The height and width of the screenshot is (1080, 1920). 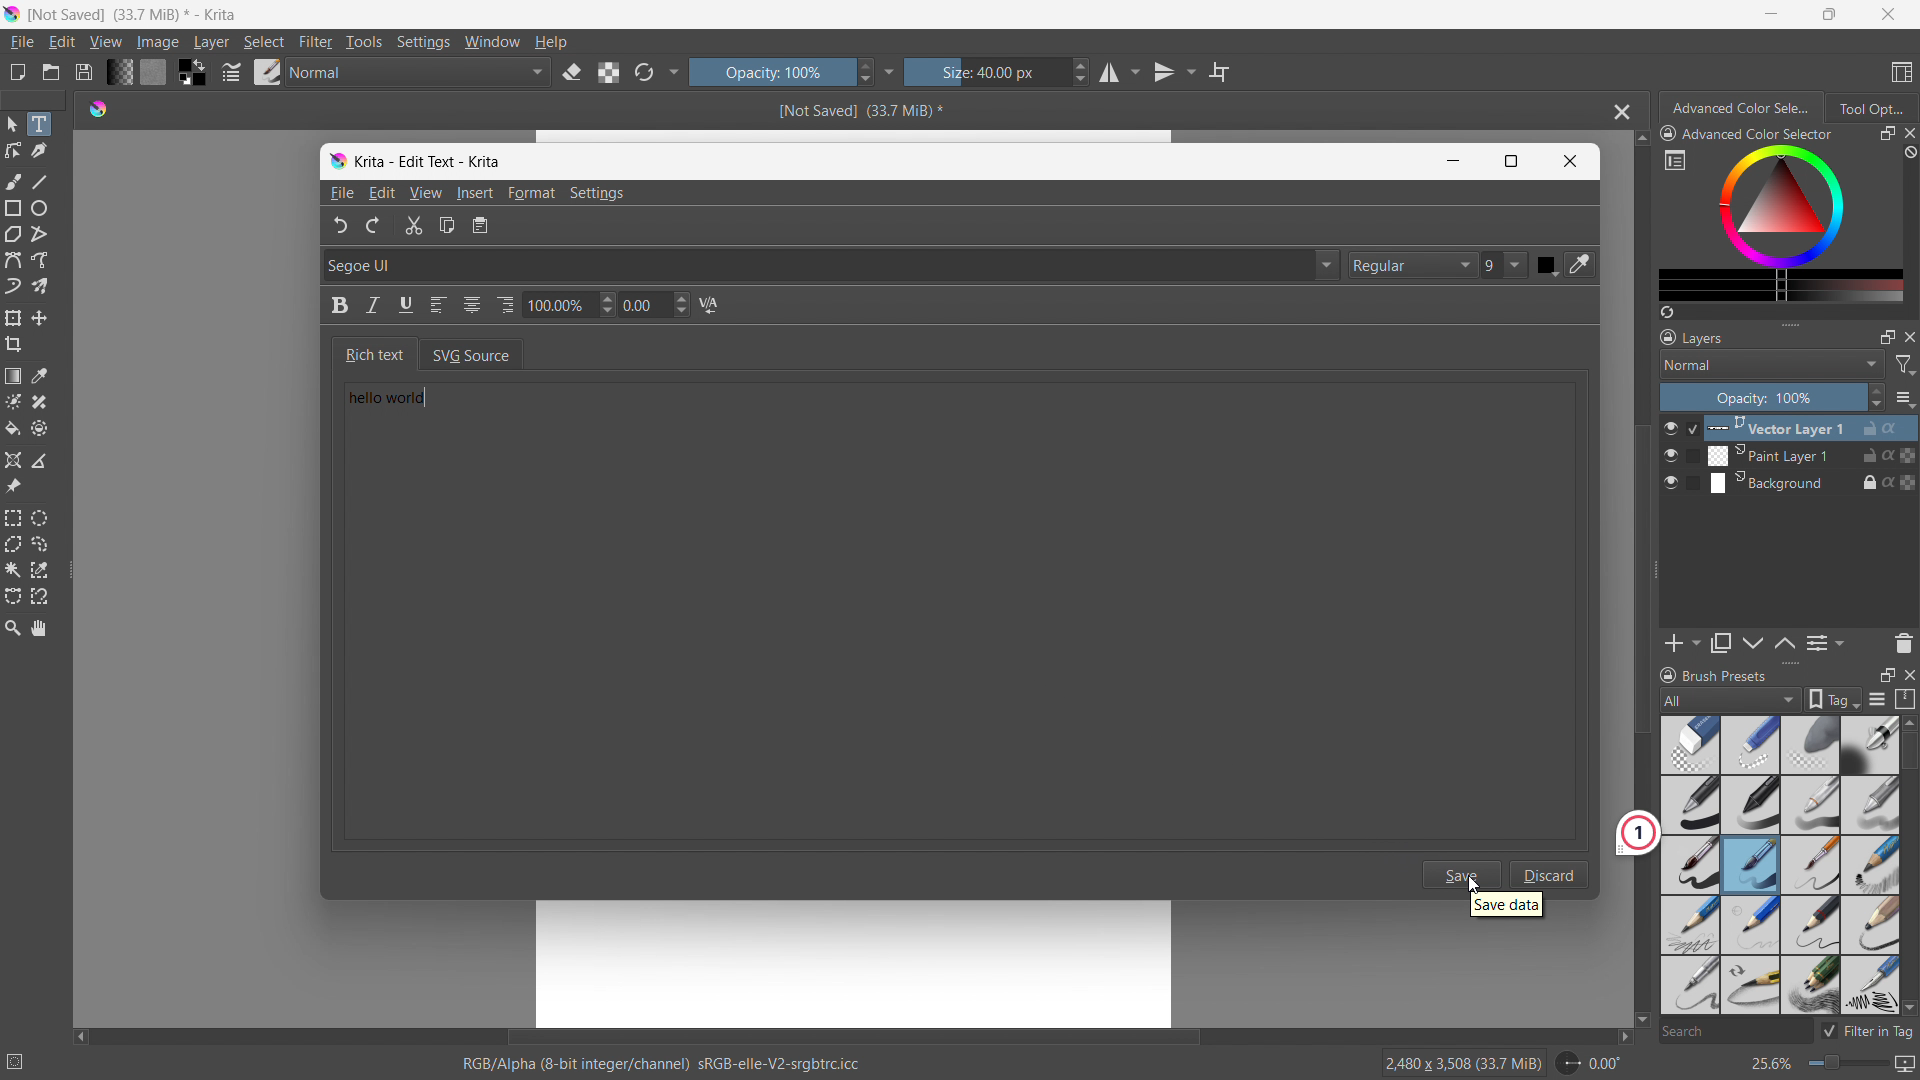 I want to click on maximize, so click(x=1886, y=674).